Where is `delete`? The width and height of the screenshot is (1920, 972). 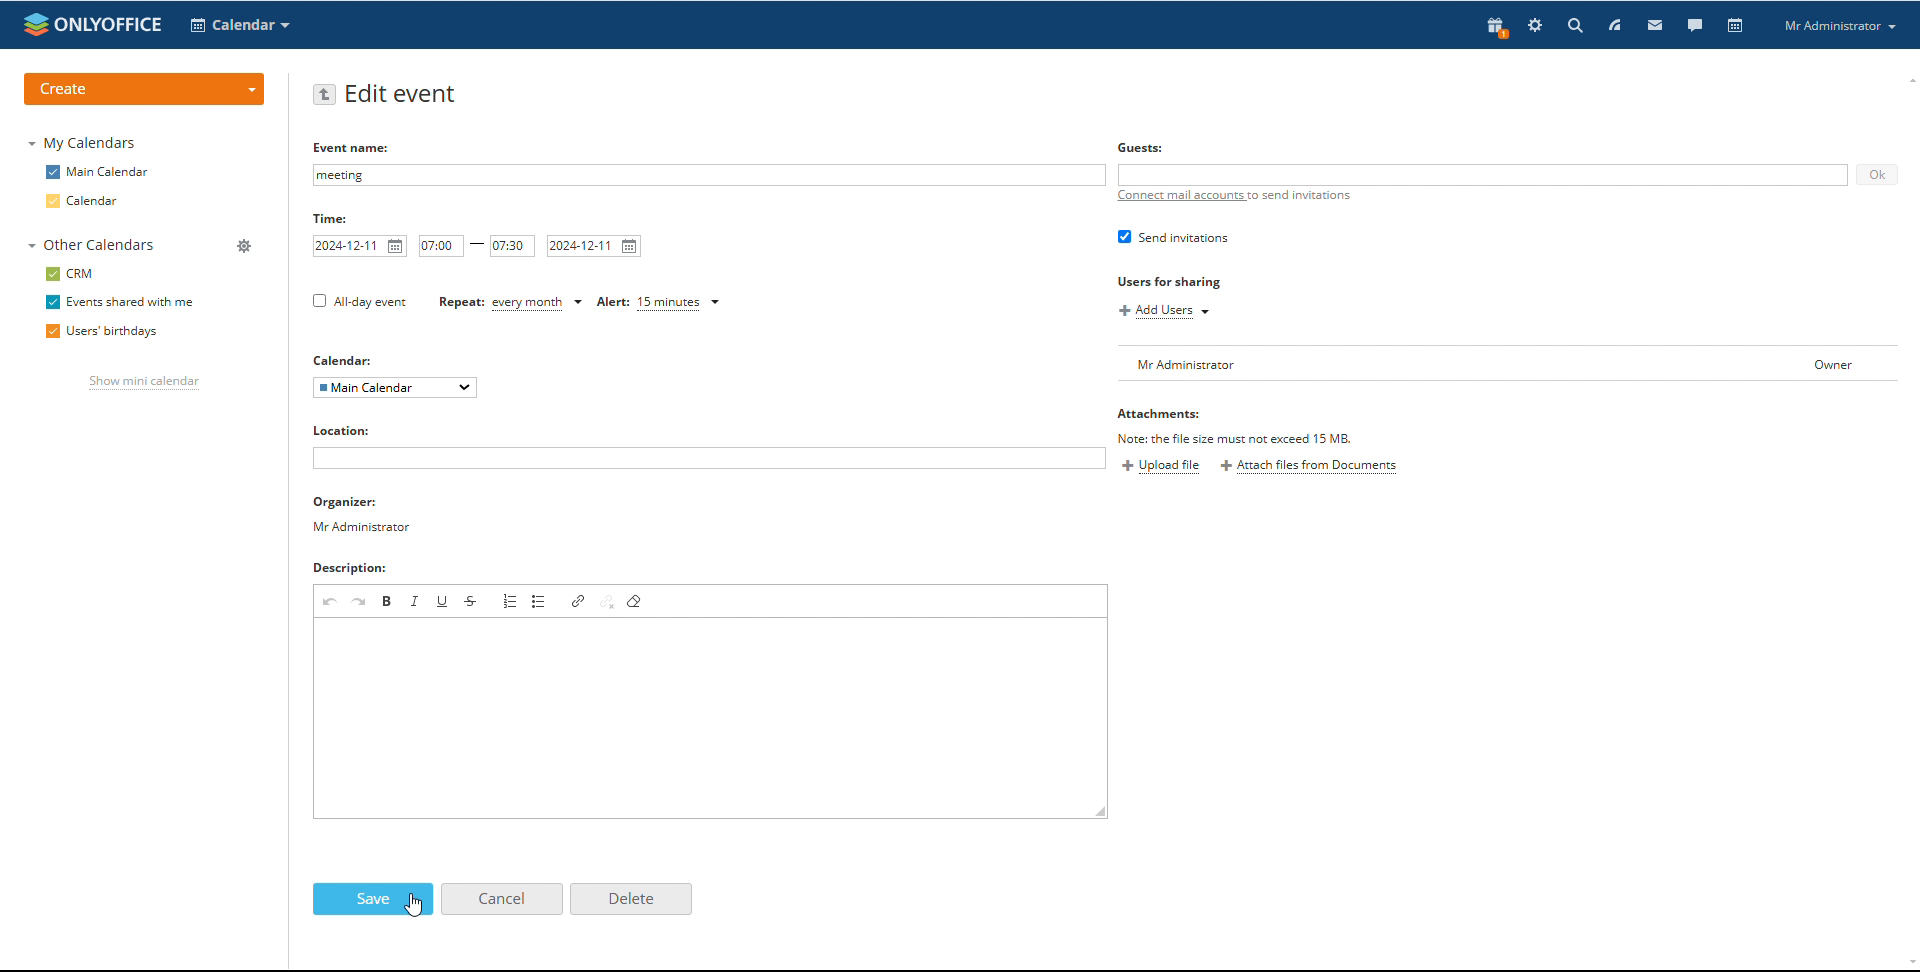
delete is located at coordinates (630, 898).